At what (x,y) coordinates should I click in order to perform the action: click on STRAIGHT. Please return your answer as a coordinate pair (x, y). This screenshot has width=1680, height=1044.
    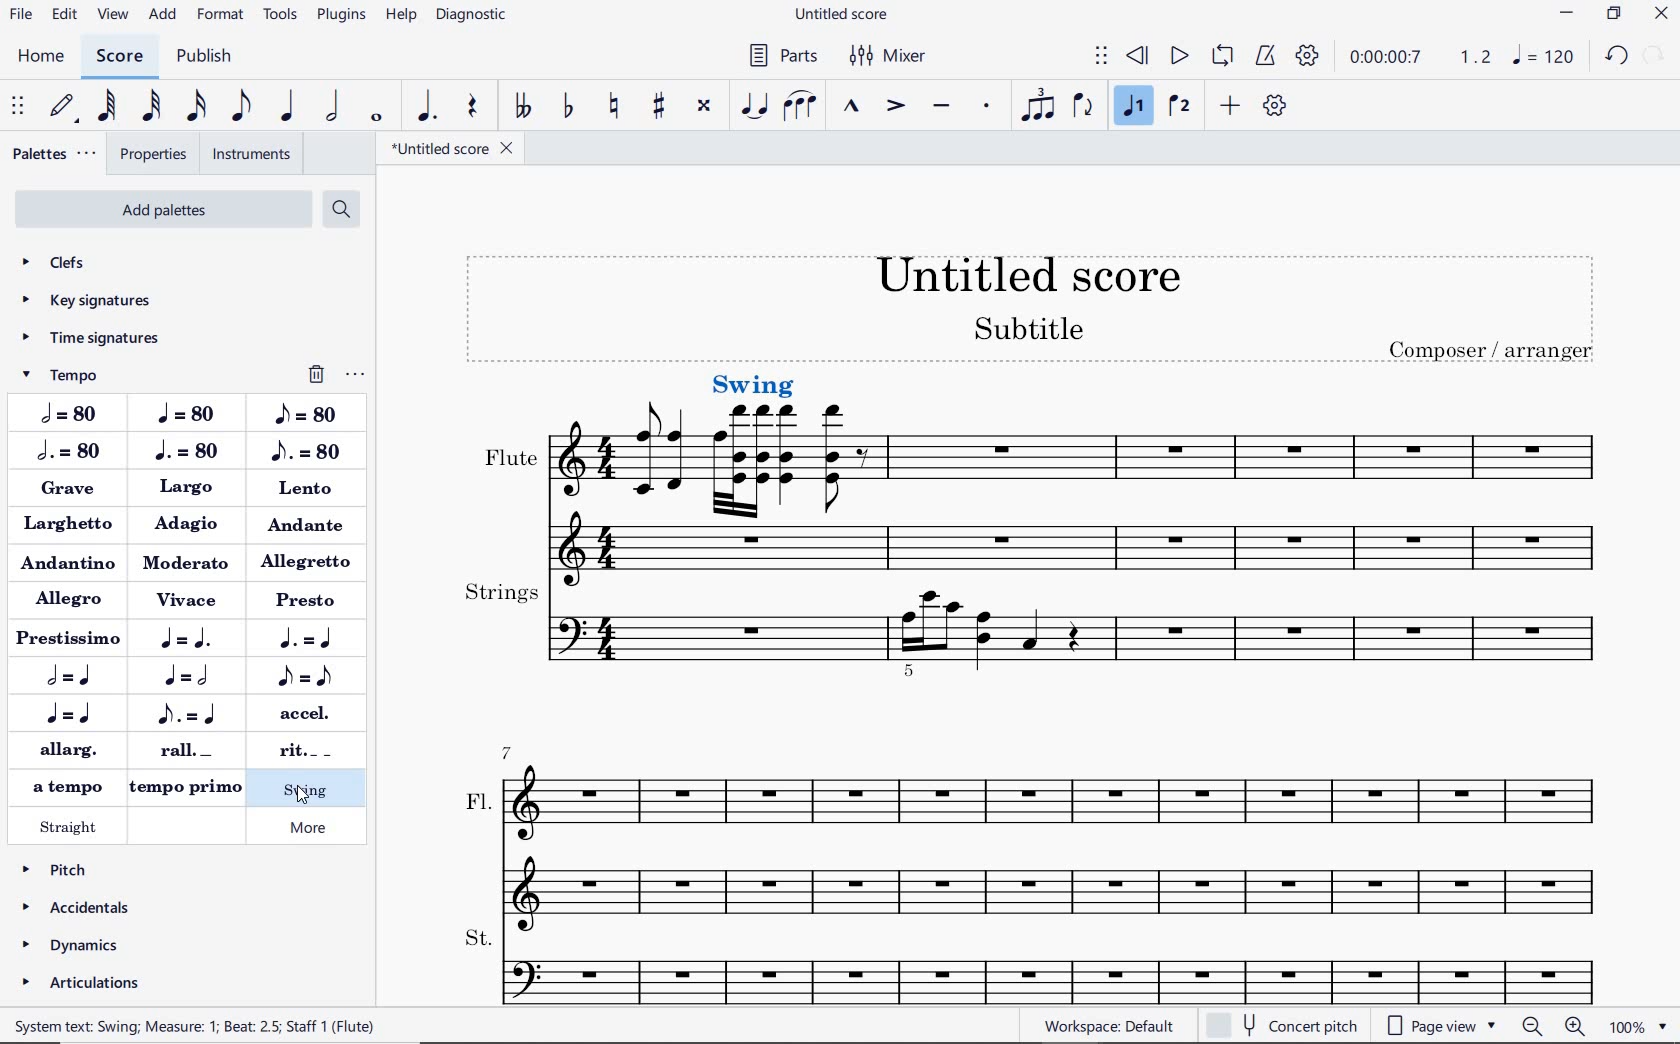
    Looking at the image, I should click on (71, 825).